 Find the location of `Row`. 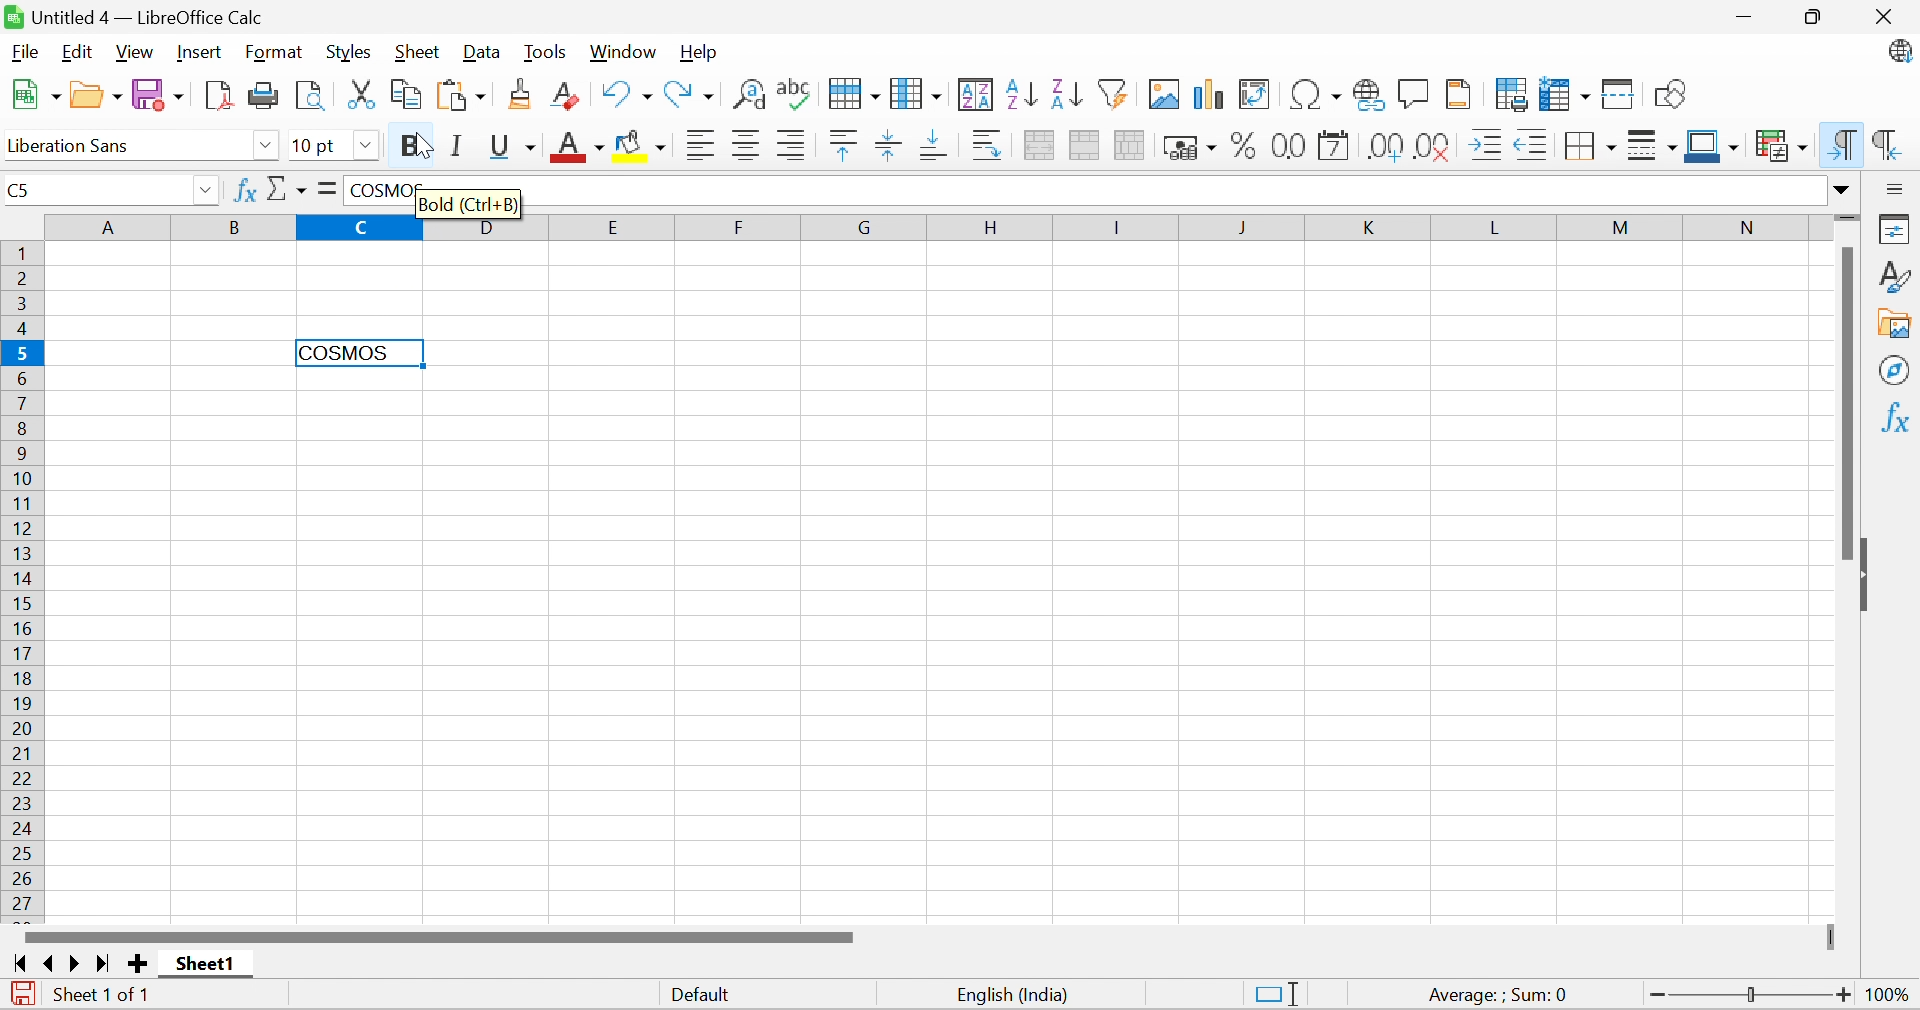

Row is located at coordinates (849, 96).